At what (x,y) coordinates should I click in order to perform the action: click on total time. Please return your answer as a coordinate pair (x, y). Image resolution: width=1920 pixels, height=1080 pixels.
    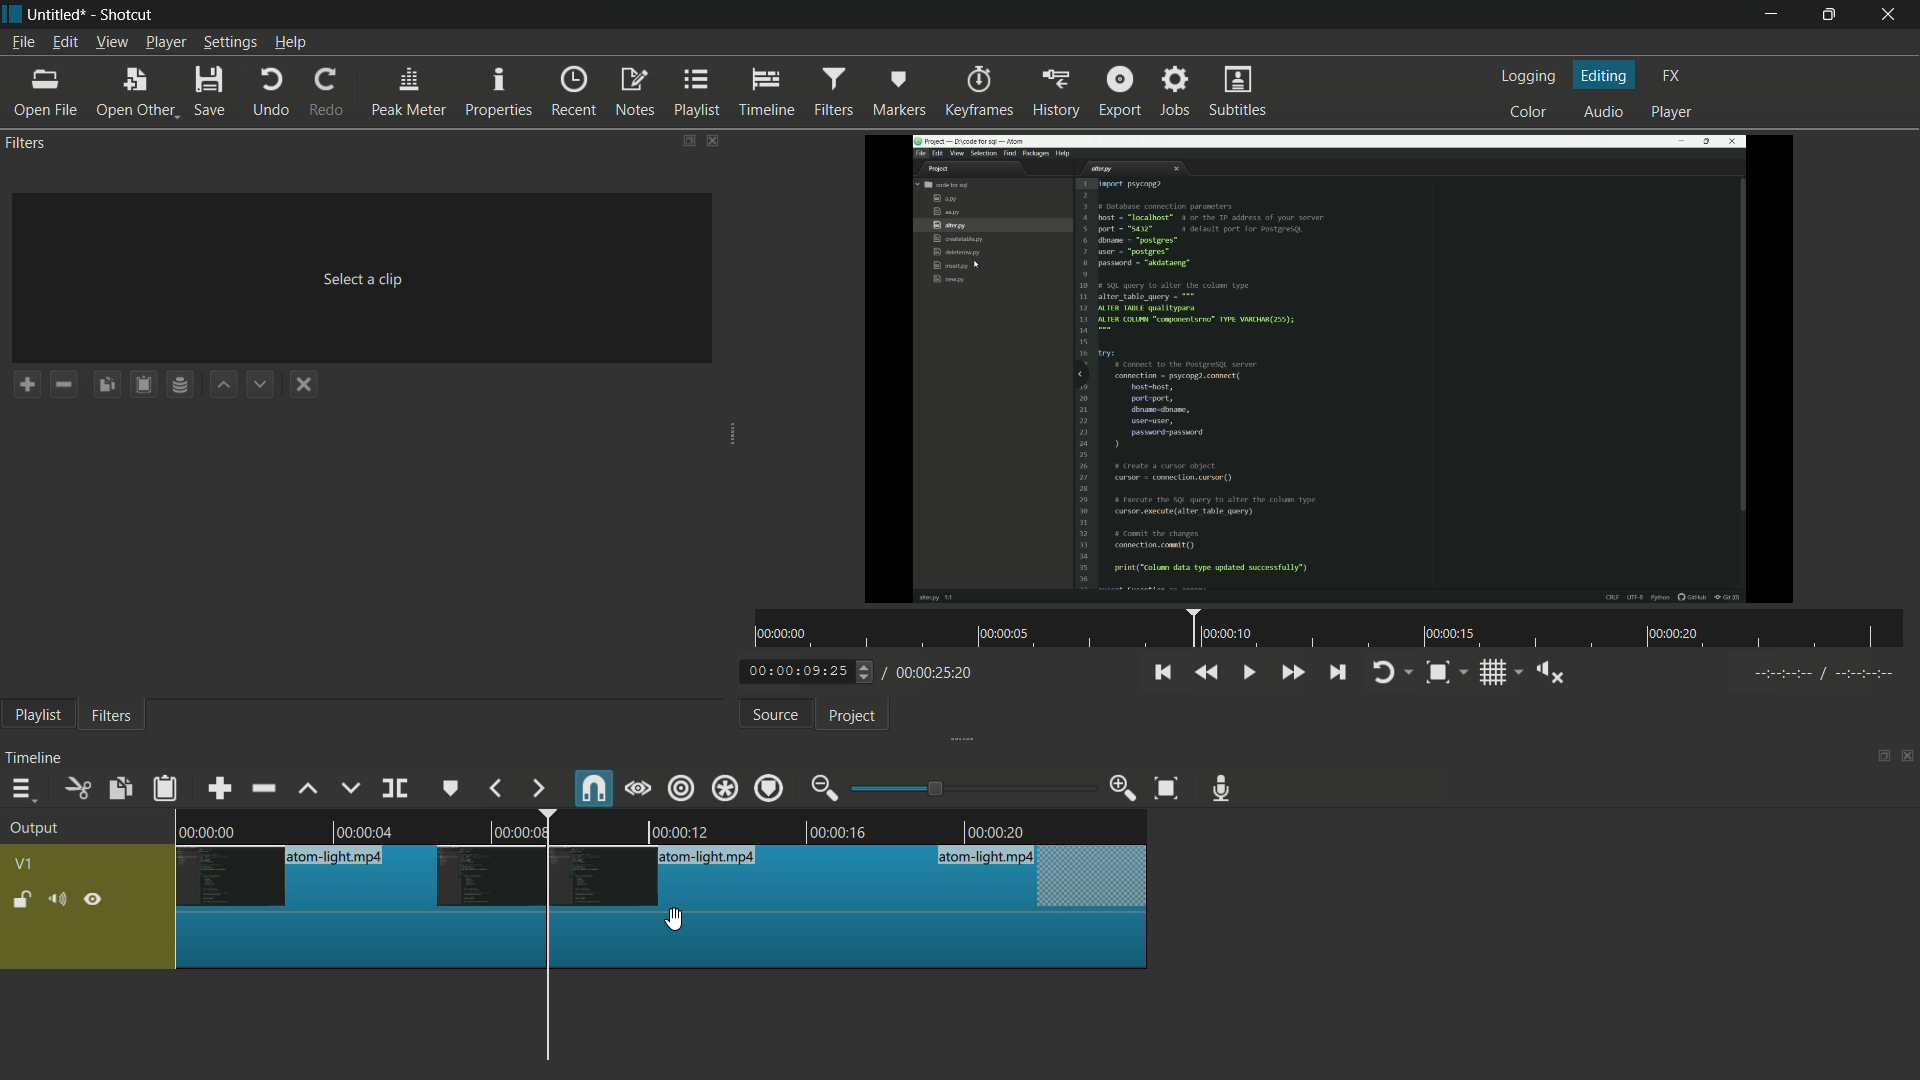
    Looking at the image, I should click on (932, 673).